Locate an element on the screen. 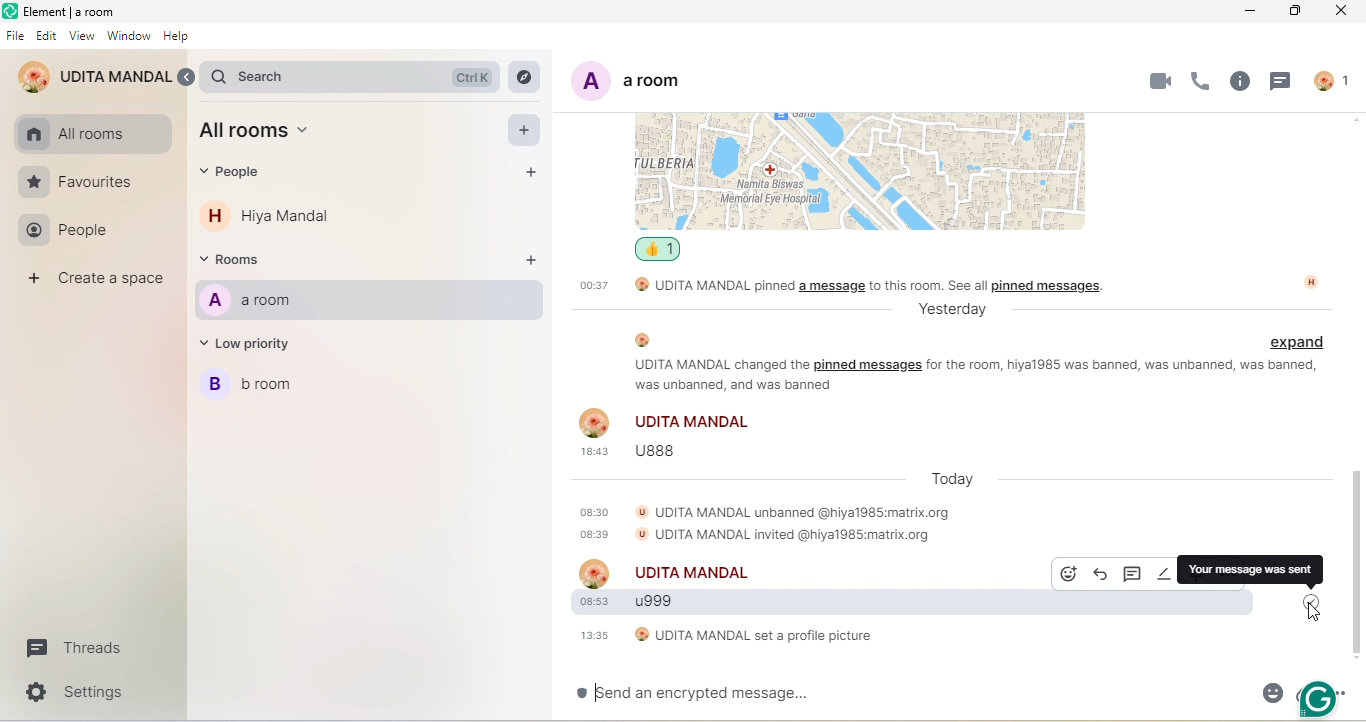 Image resolution: width=1366 pixels, height=722 pixels. H Hiya Mandal is located at coordinates (272, 219).